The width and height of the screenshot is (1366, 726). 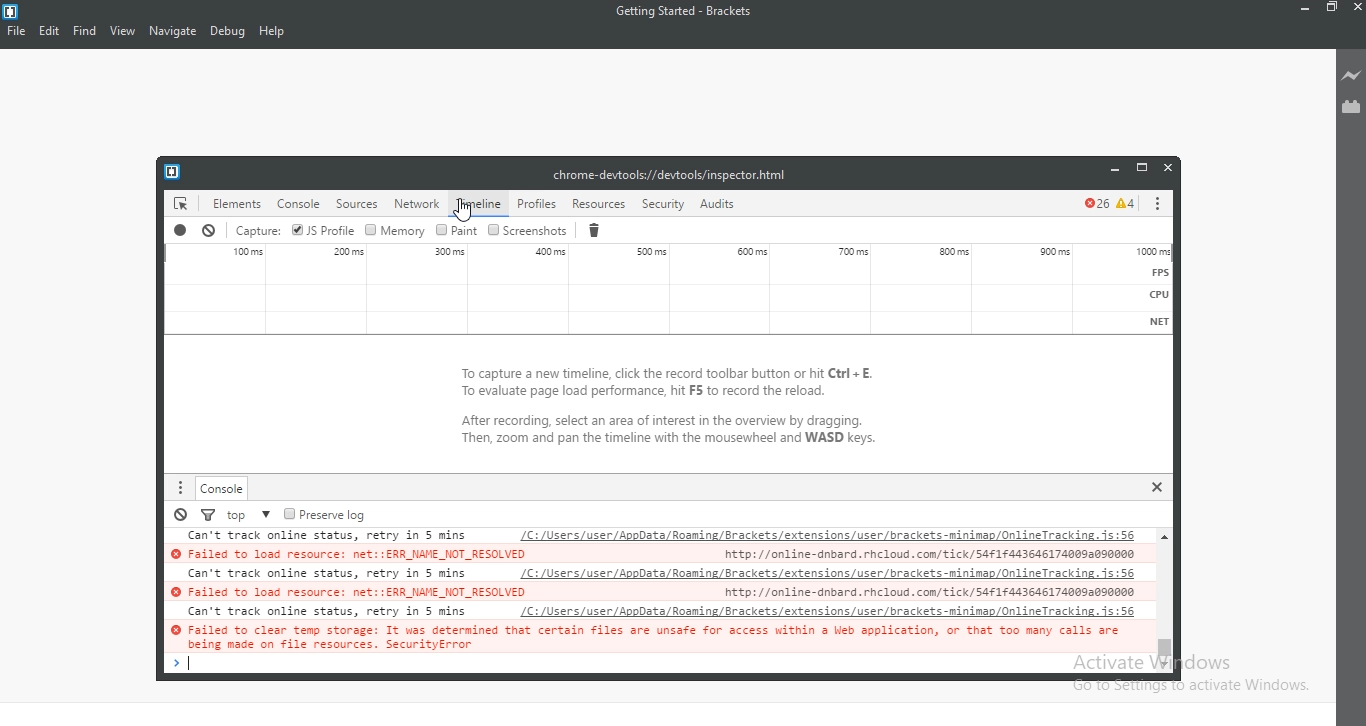 What do you see at coordinates (180, 486) in the screenshot?
I see `More` at bounding box center [180, 486].